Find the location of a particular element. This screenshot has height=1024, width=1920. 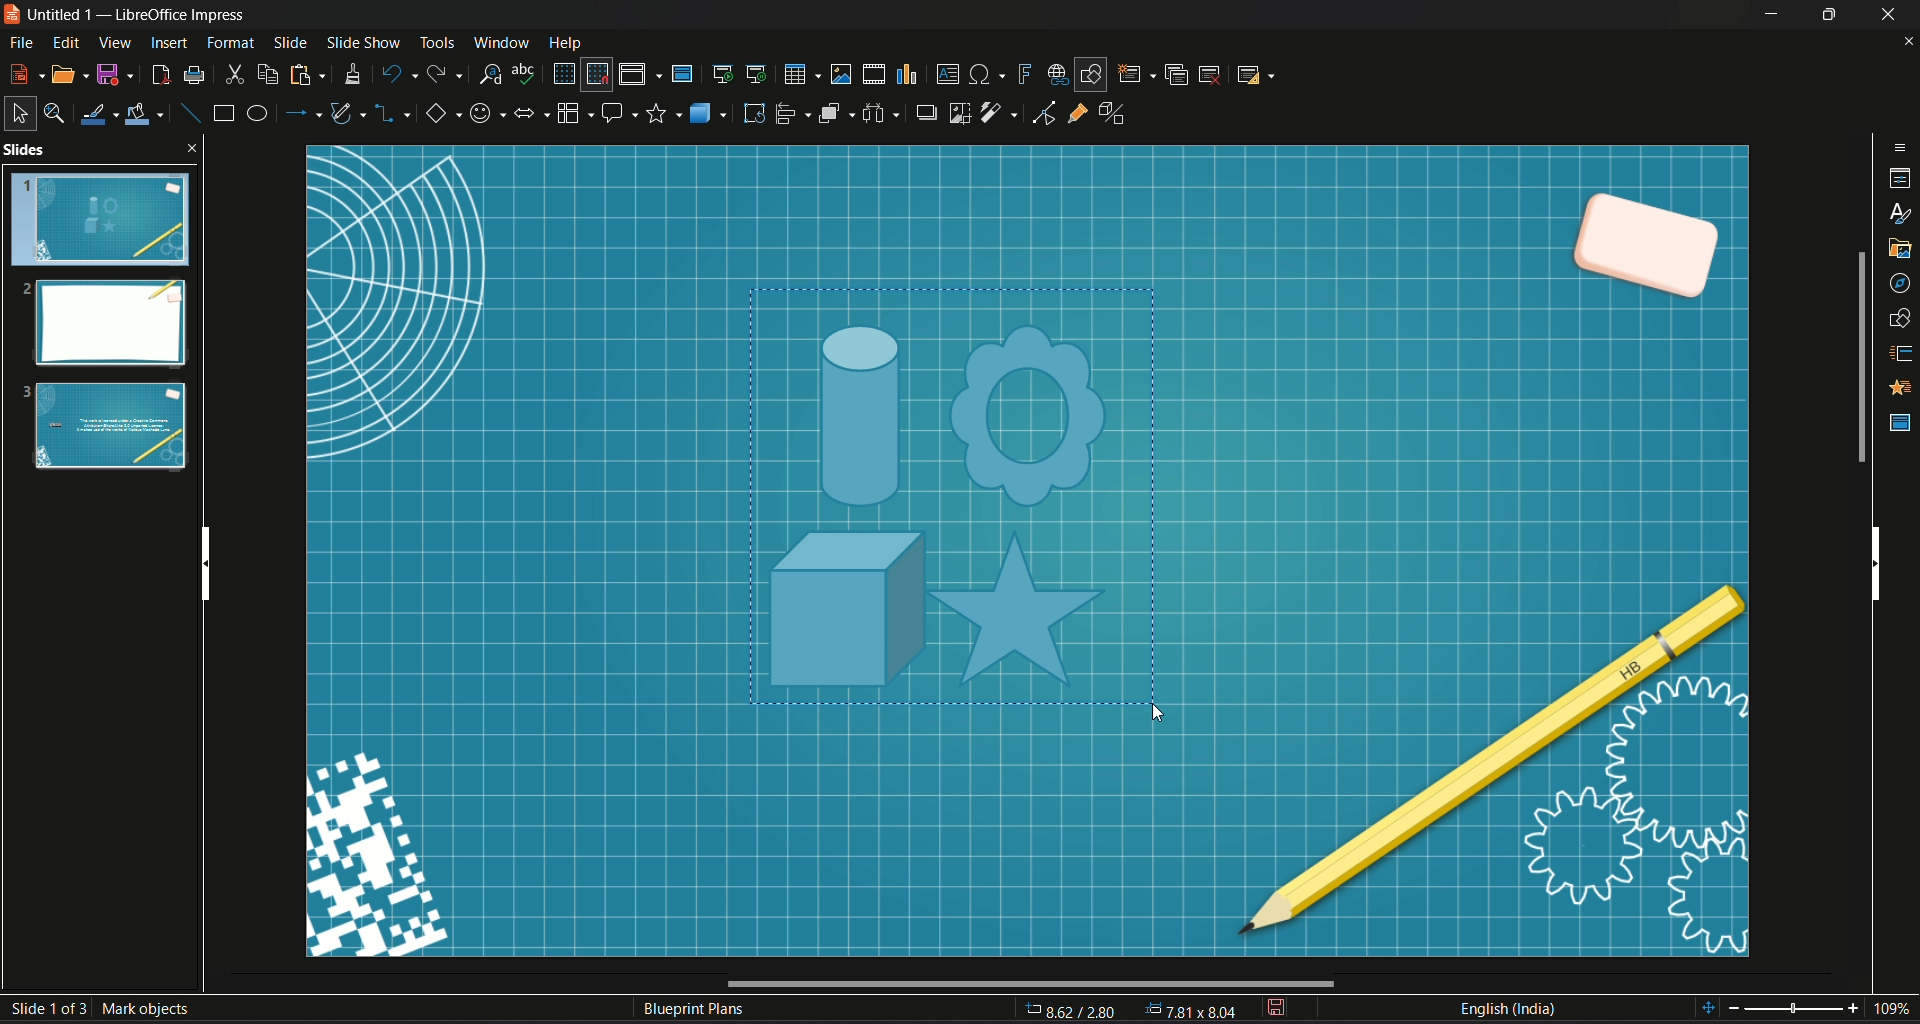

Language is located at coordinates (1507, 1009).